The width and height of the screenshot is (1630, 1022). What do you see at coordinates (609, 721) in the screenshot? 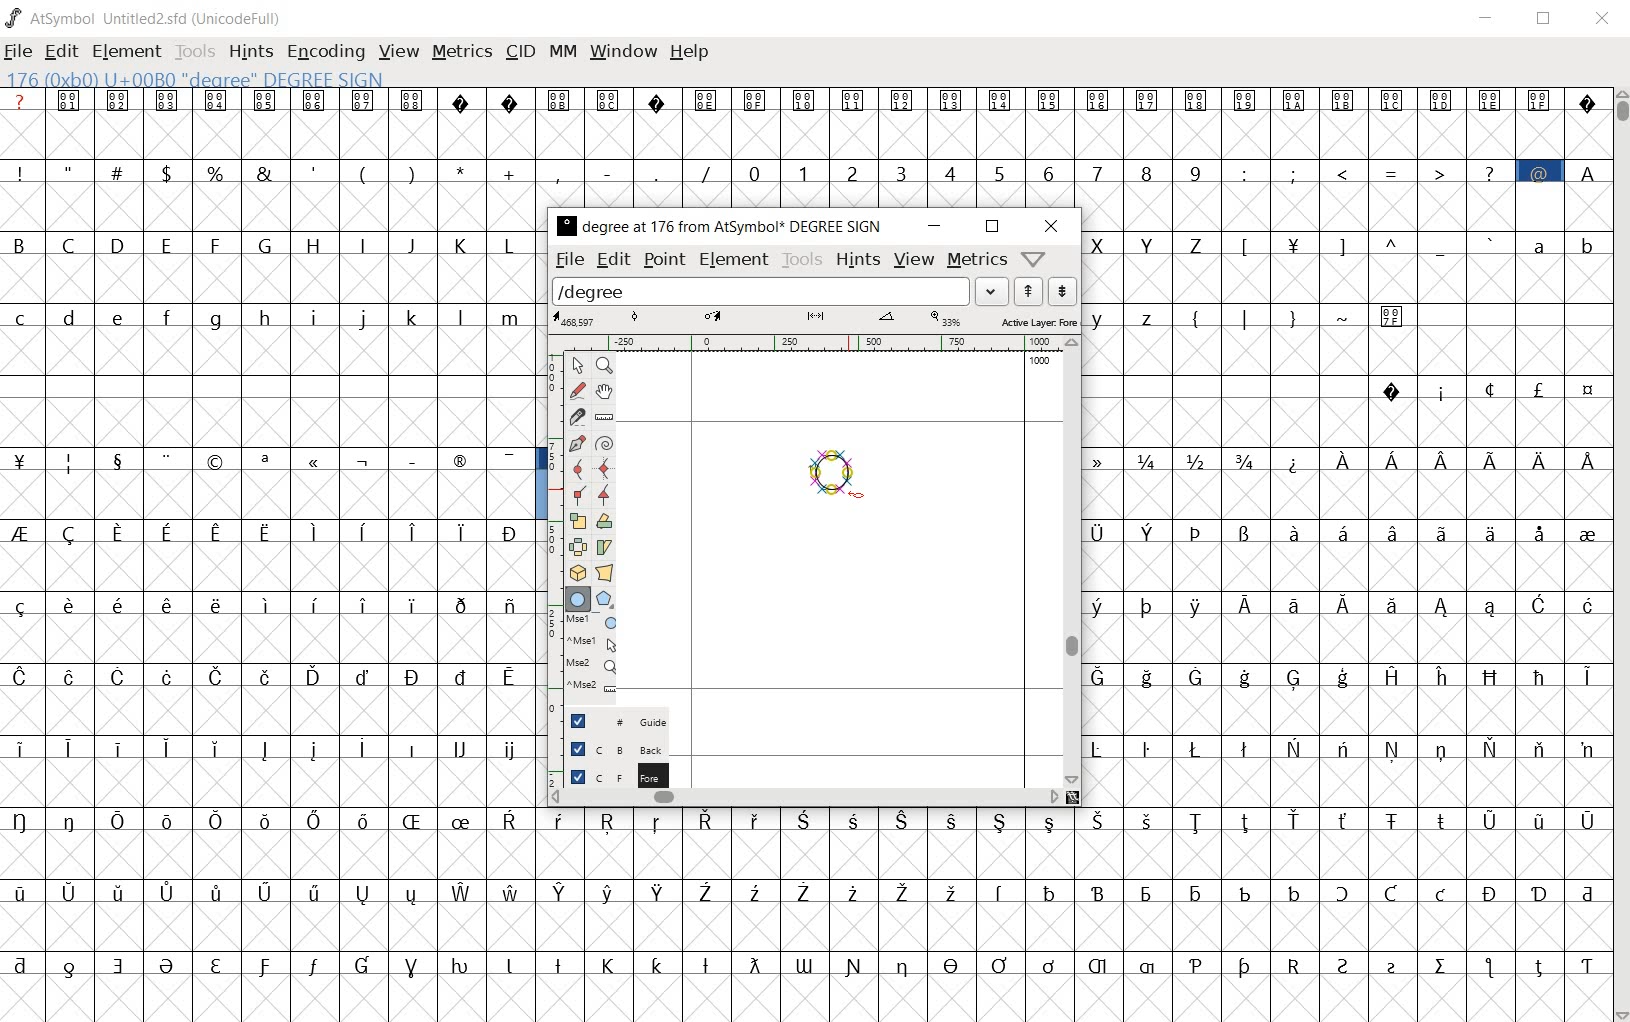
I see `guide` at bounding box center [609, 721].